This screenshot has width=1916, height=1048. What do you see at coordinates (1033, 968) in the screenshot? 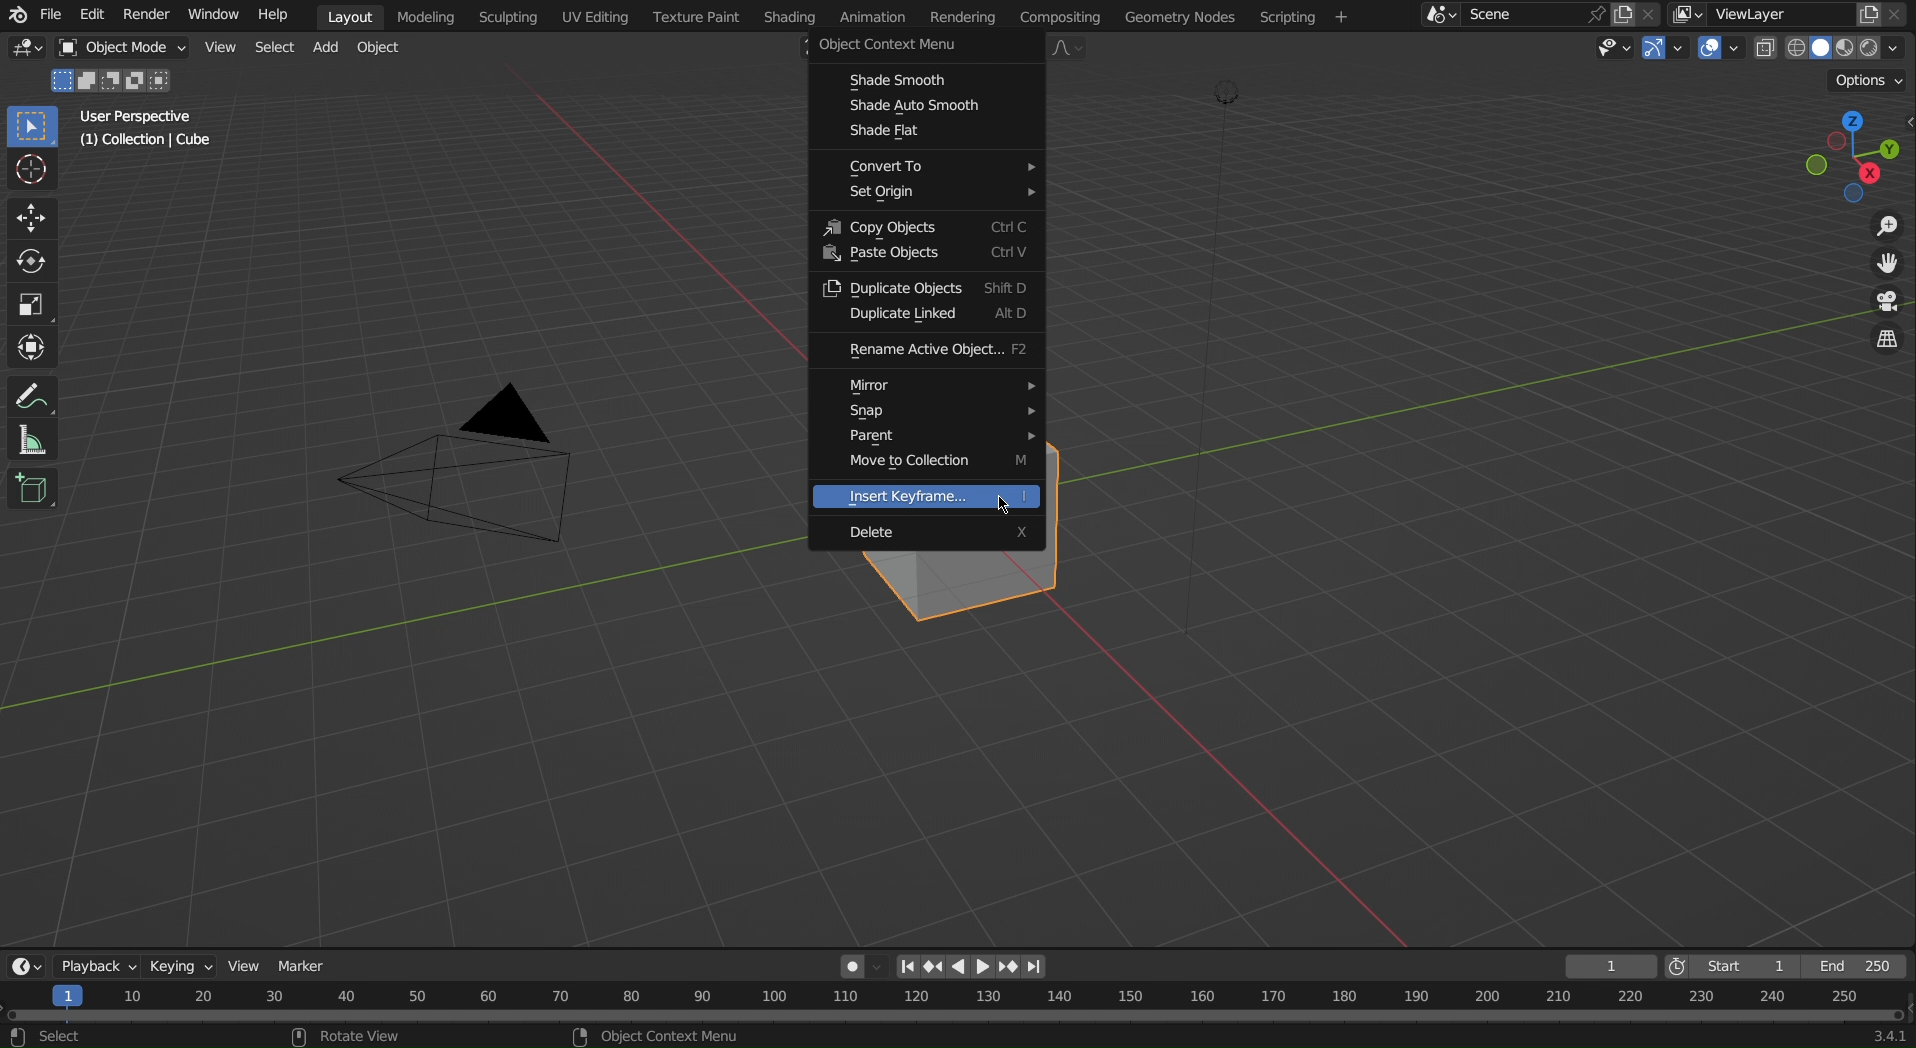
I see `Last page` at bounding box center [1033, 968].